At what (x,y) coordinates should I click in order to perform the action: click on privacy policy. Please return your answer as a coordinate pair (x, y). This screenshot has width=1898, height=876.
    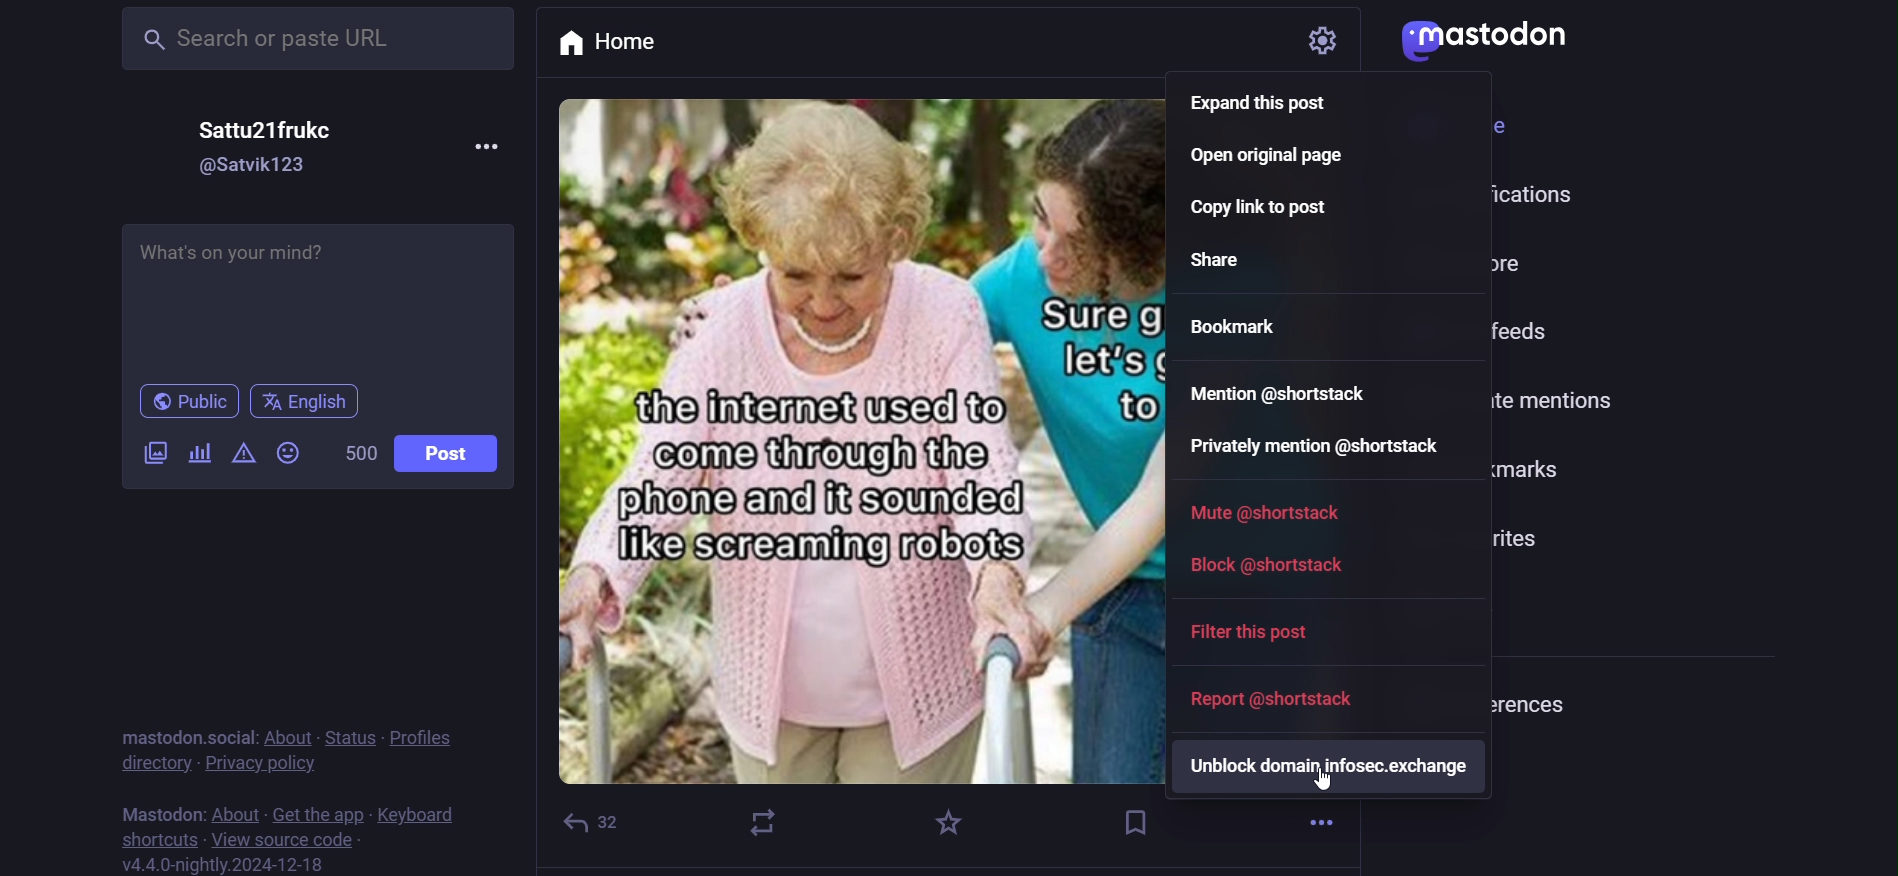
    Looking at the image, I should click on (262, 763).